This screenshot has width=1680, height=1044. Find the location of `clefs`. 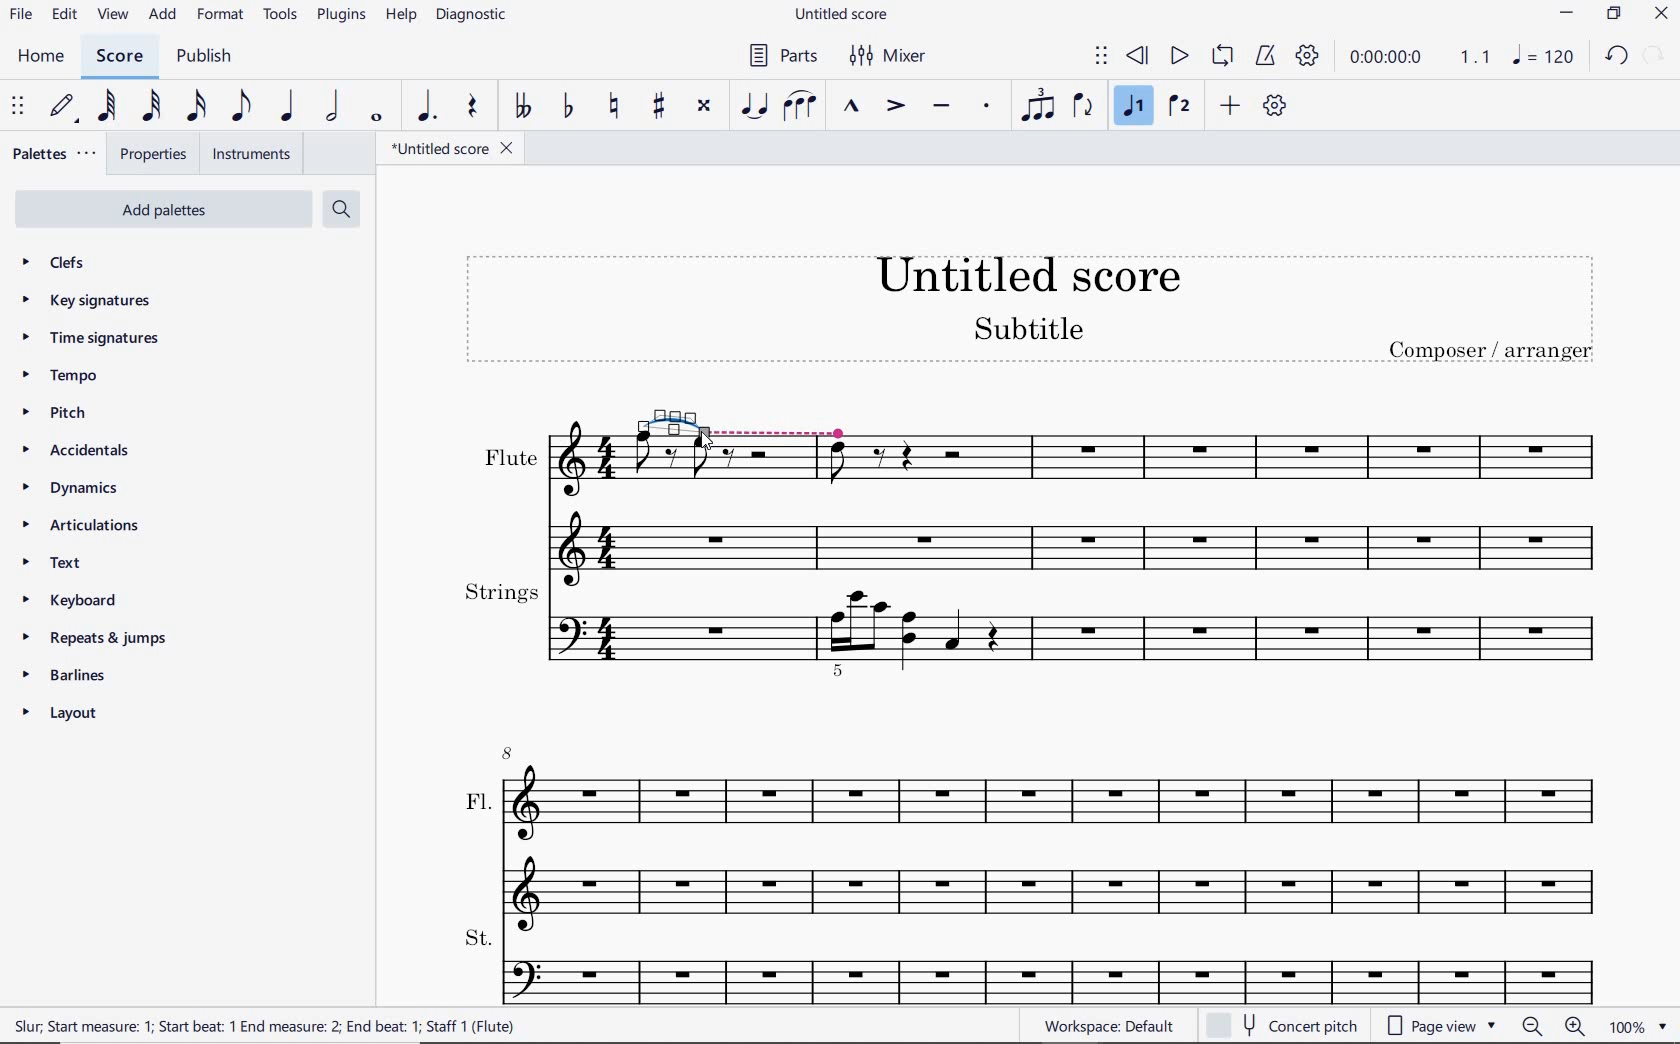

clefs is located at coordinates (65, 265).